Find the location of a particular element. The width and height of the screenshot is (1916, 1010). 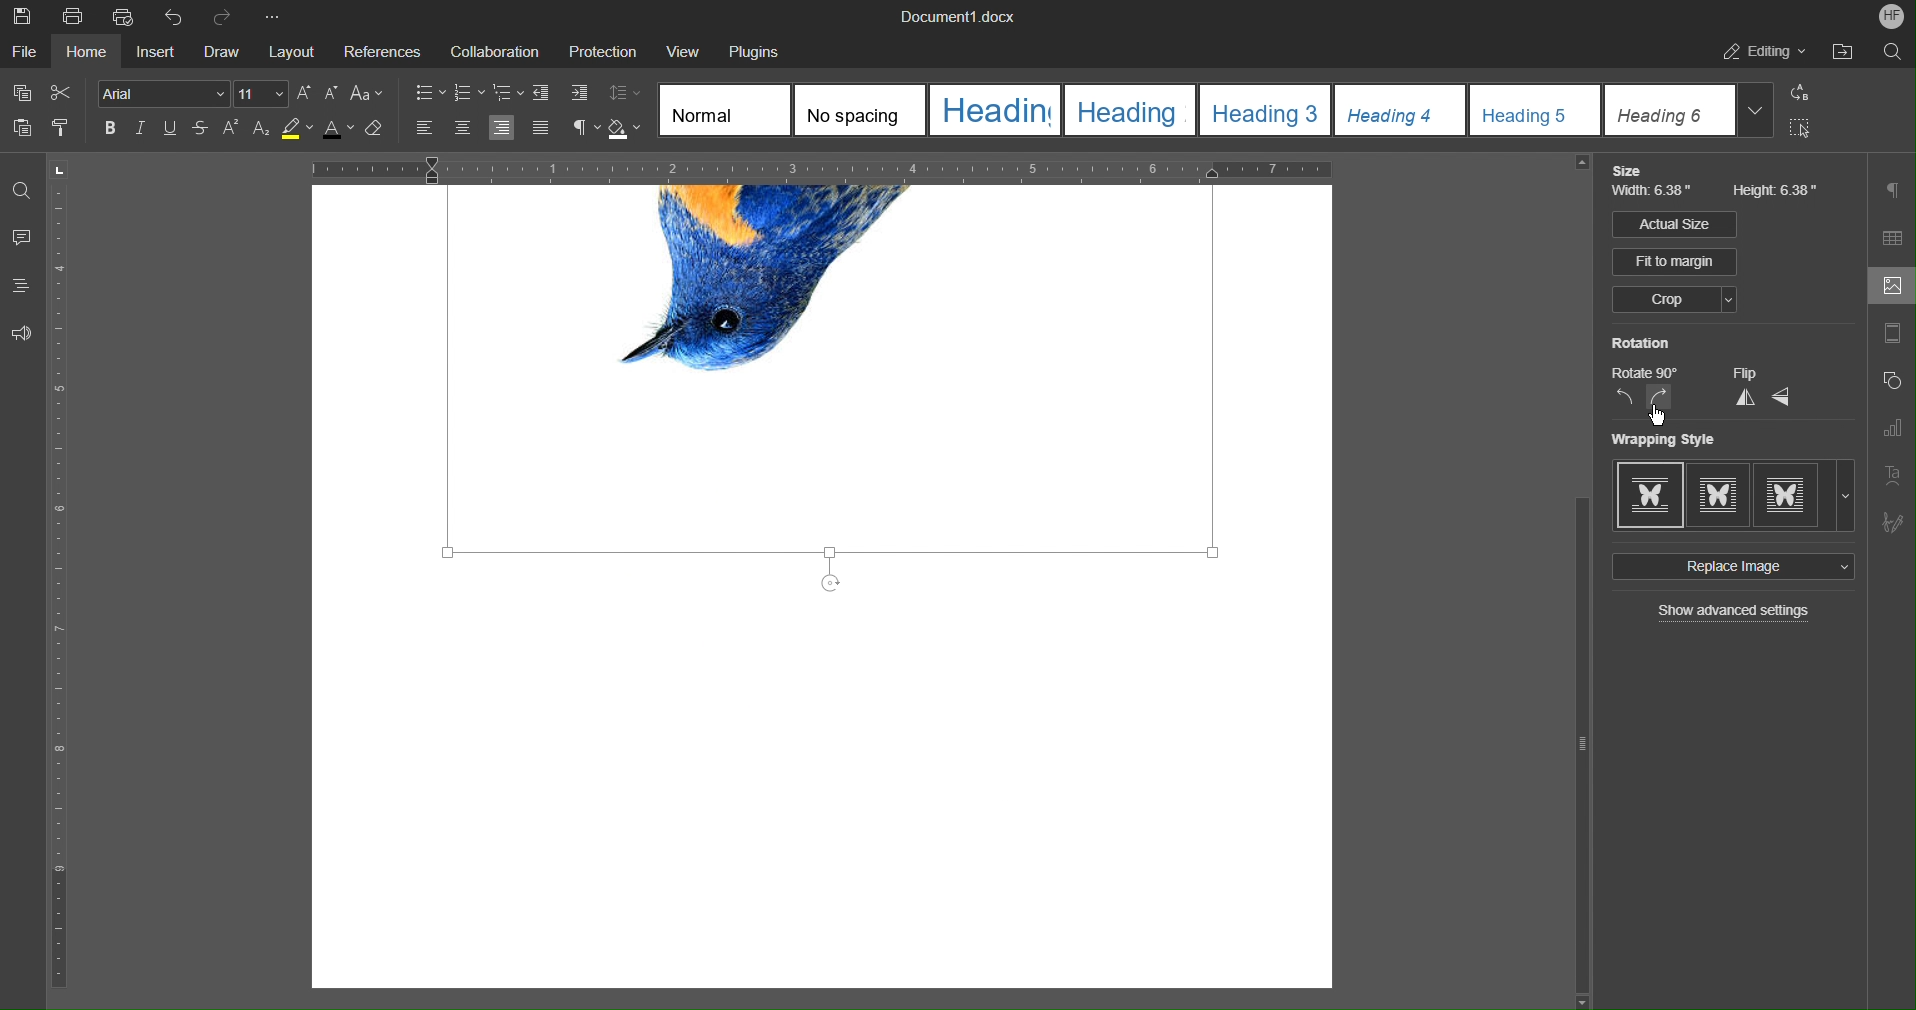

Redo is located at coordinates (224, 16).